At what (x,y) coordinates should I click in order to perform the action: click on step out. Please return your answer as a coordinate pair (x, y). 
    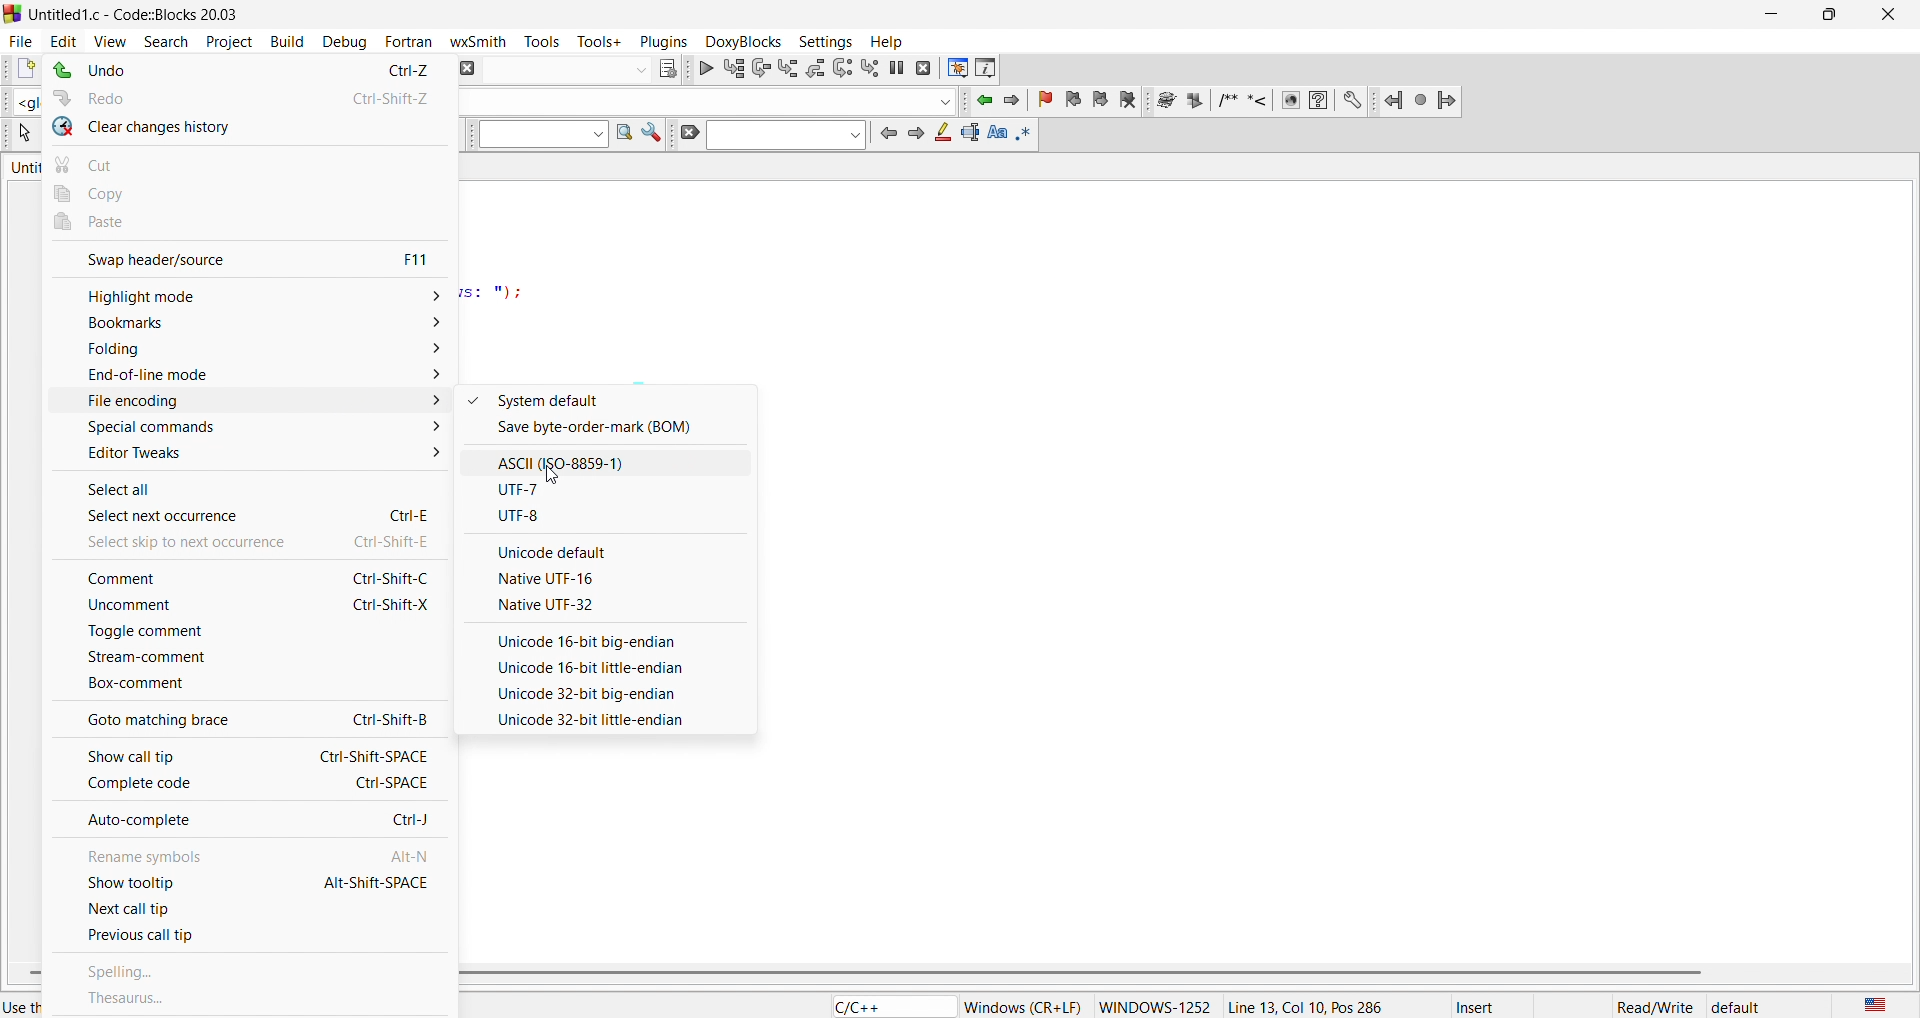
    Looking at the image, I should click on (815, 68).